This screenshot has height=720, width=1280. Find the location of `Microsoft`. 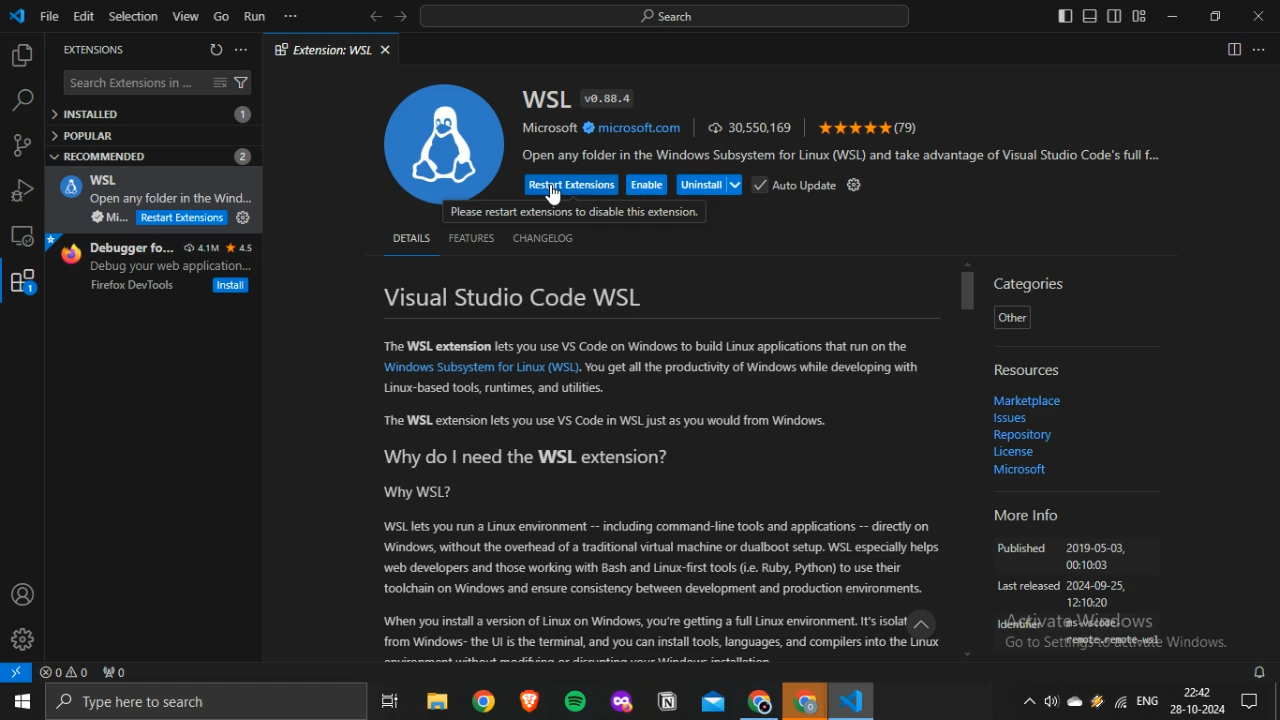

Microsoft is located at coordinates (111, 217).